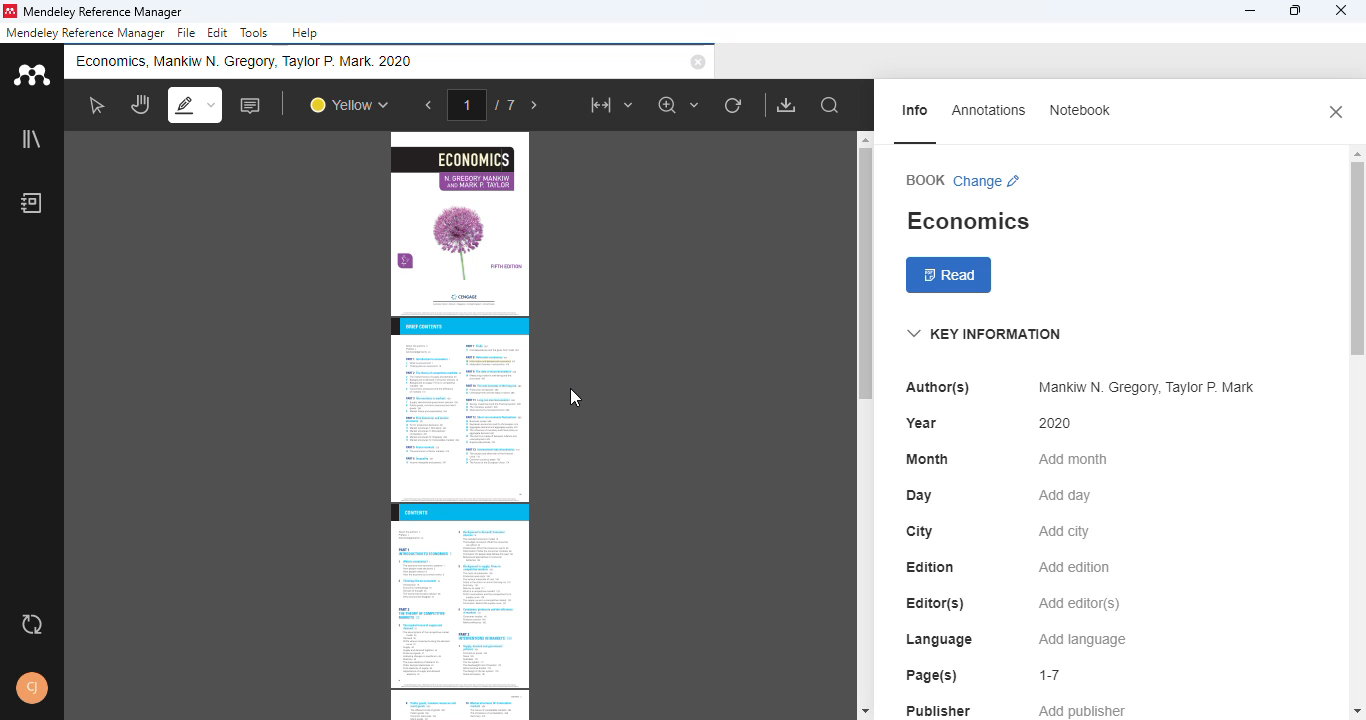  What do you see at coordinates (186, 33) in the screenshot?
I see `file` at bounding box center [186, 33].